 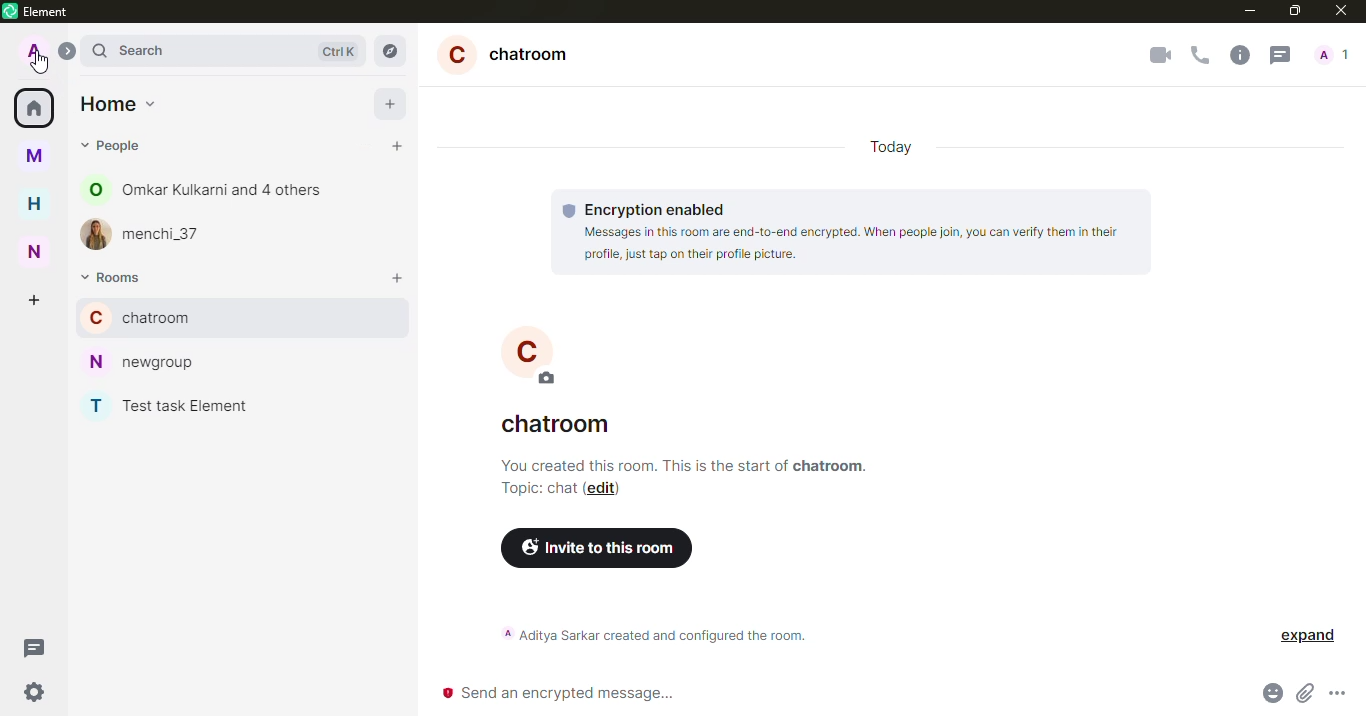 I want to click on cursor, so click(x=42, y=65).